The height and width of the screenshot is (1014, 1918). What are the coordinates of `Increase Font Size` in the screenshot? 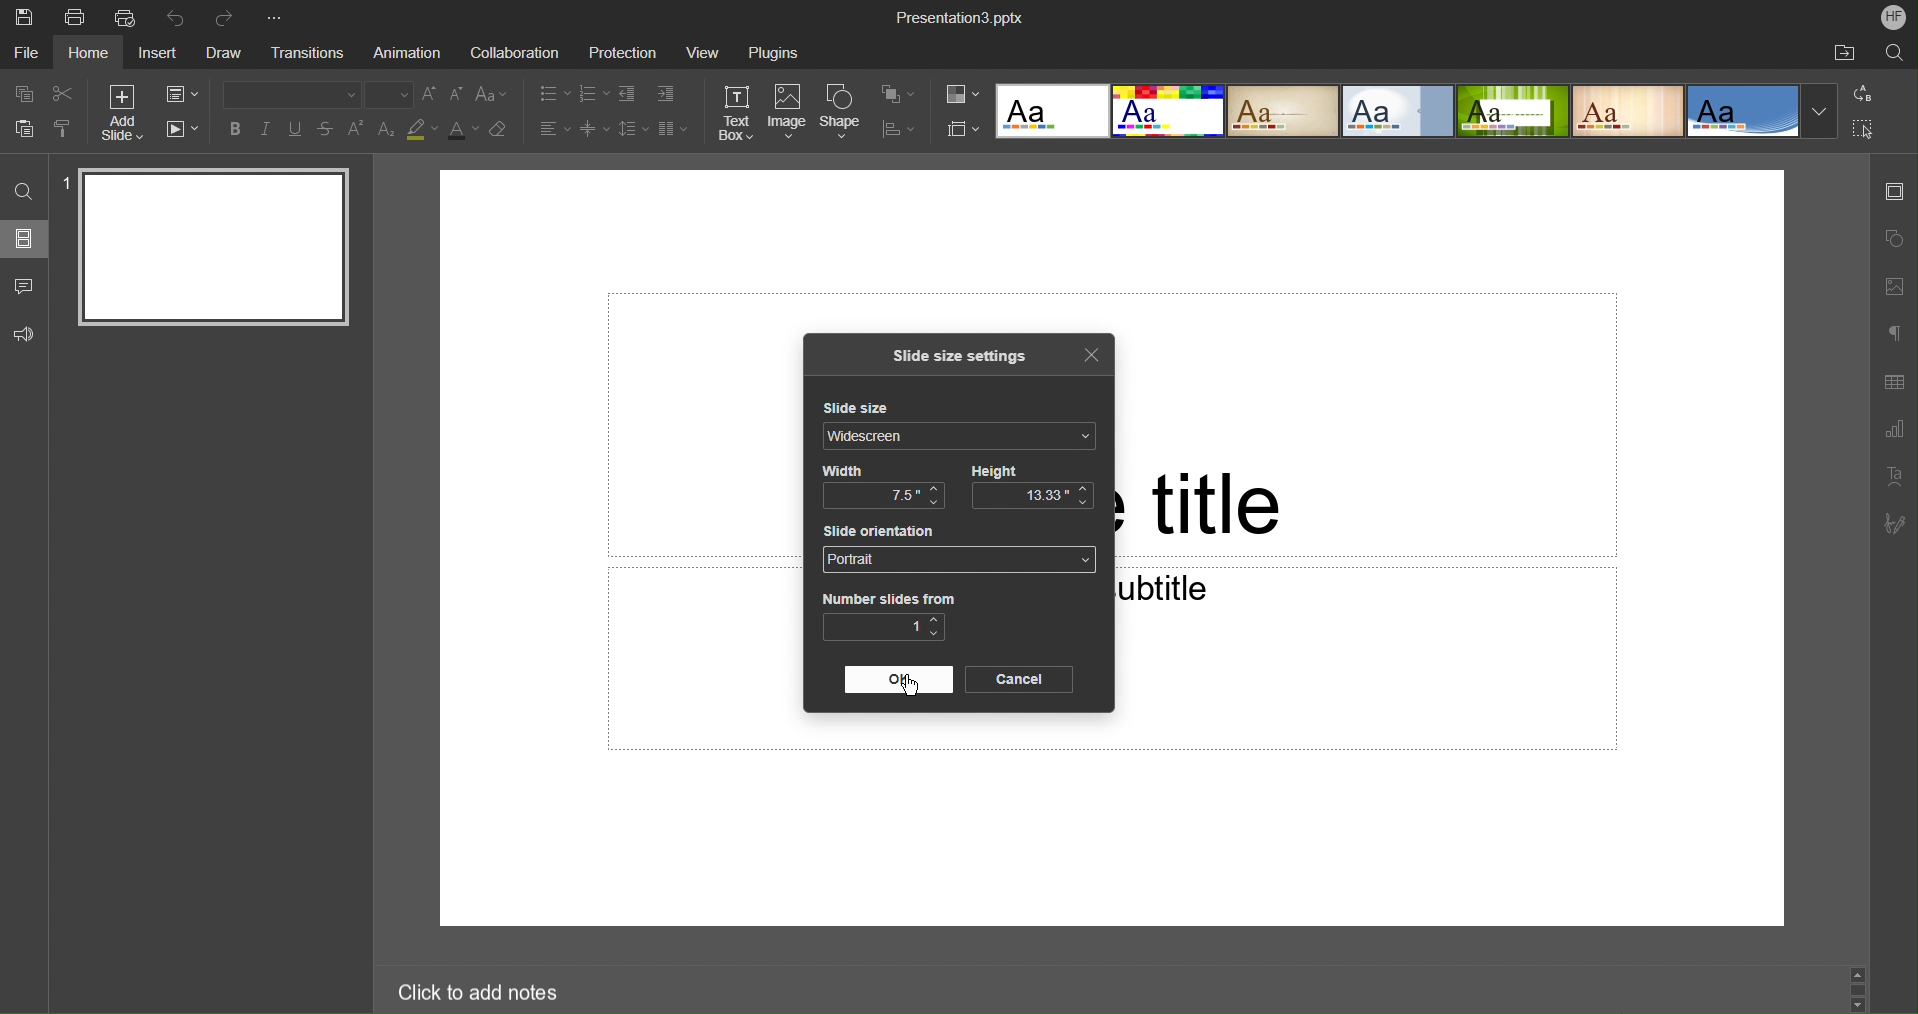 It's located at (431, 95).